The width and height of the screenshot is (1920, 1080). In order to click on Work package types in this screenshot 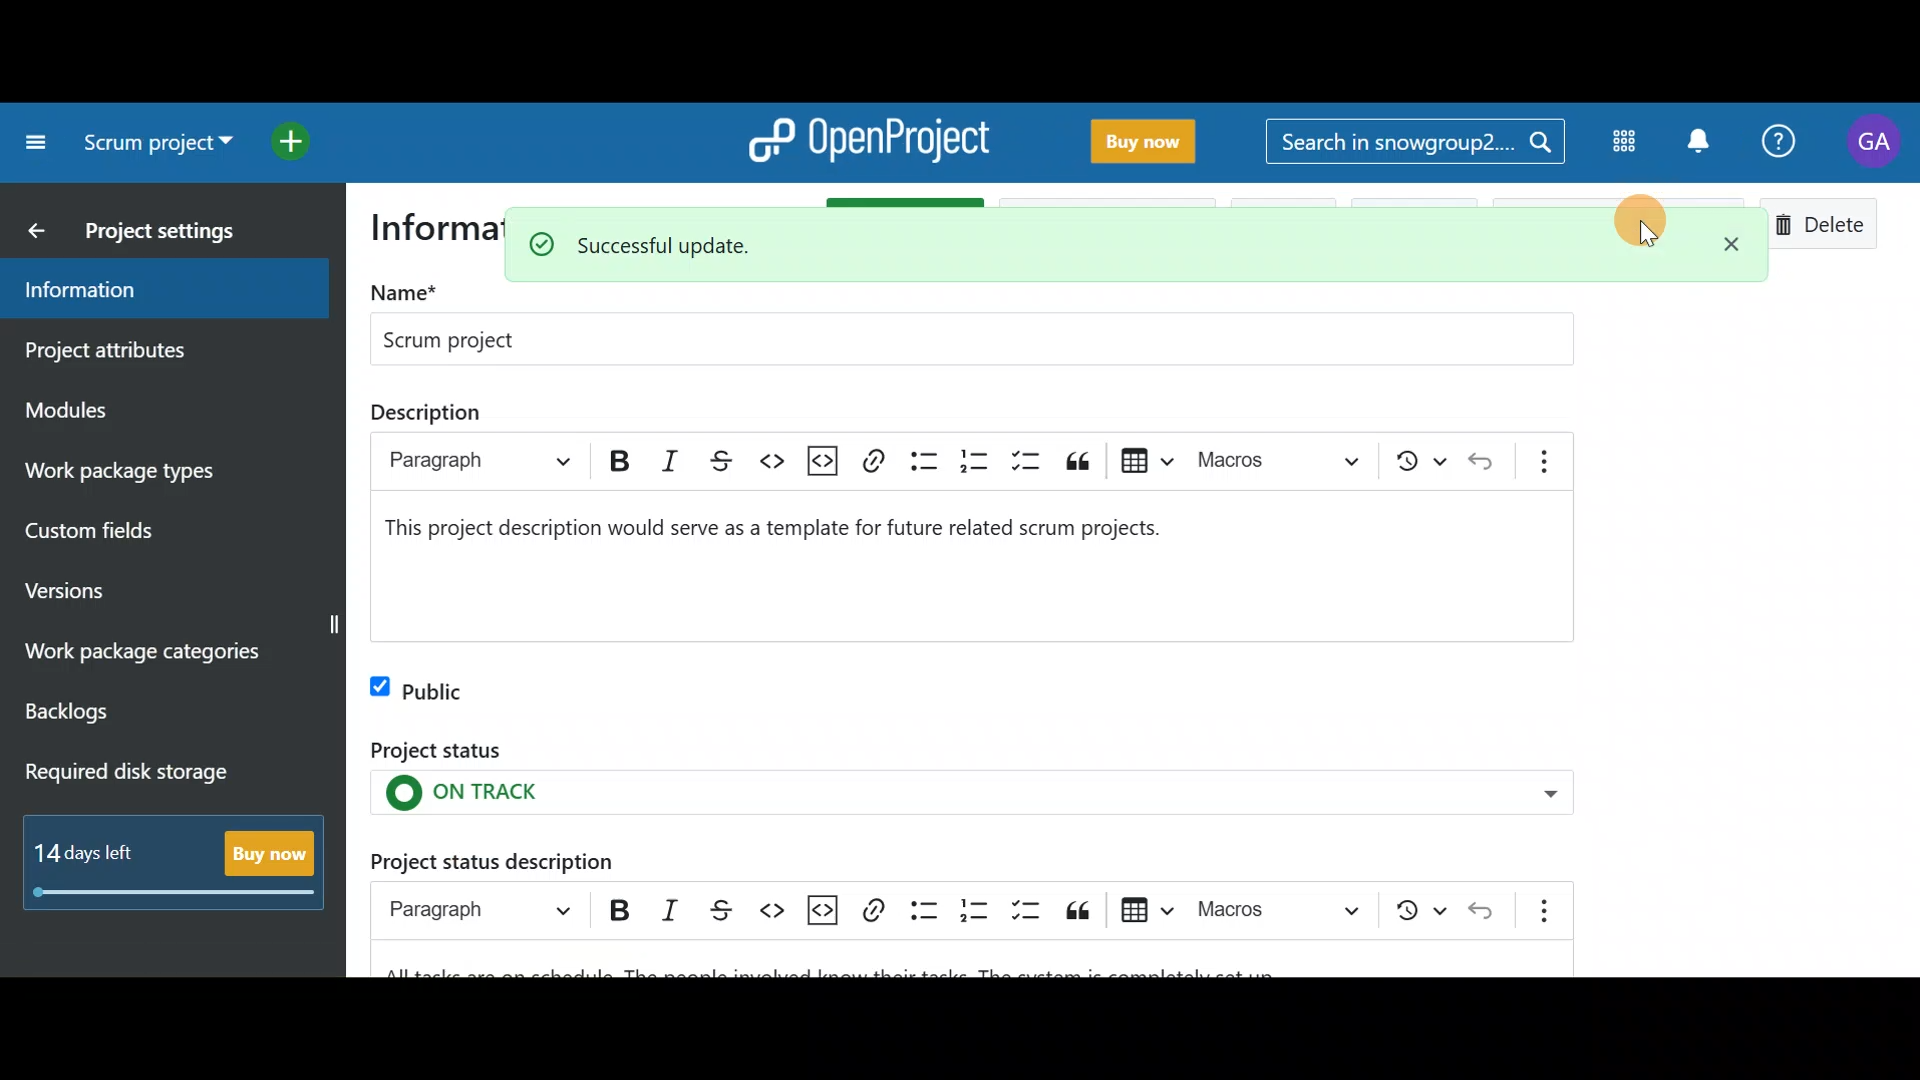, I will do `click(161, 470)`.